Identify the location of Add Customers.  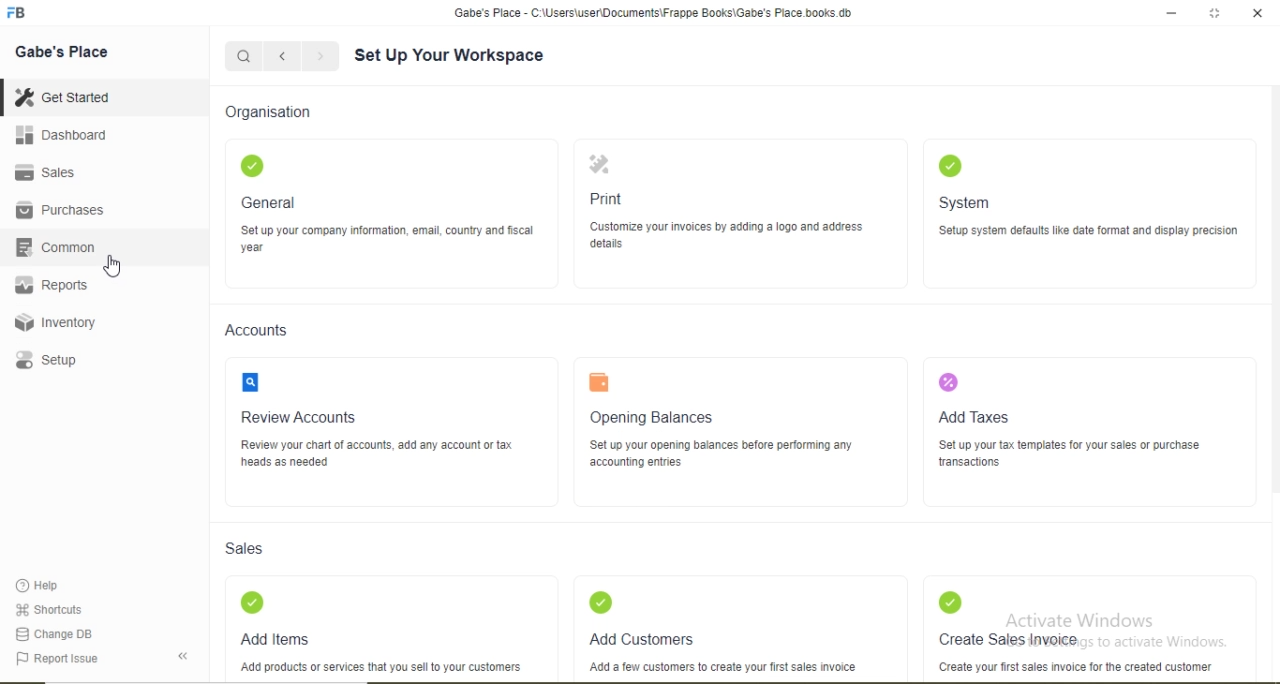
(640, 639).